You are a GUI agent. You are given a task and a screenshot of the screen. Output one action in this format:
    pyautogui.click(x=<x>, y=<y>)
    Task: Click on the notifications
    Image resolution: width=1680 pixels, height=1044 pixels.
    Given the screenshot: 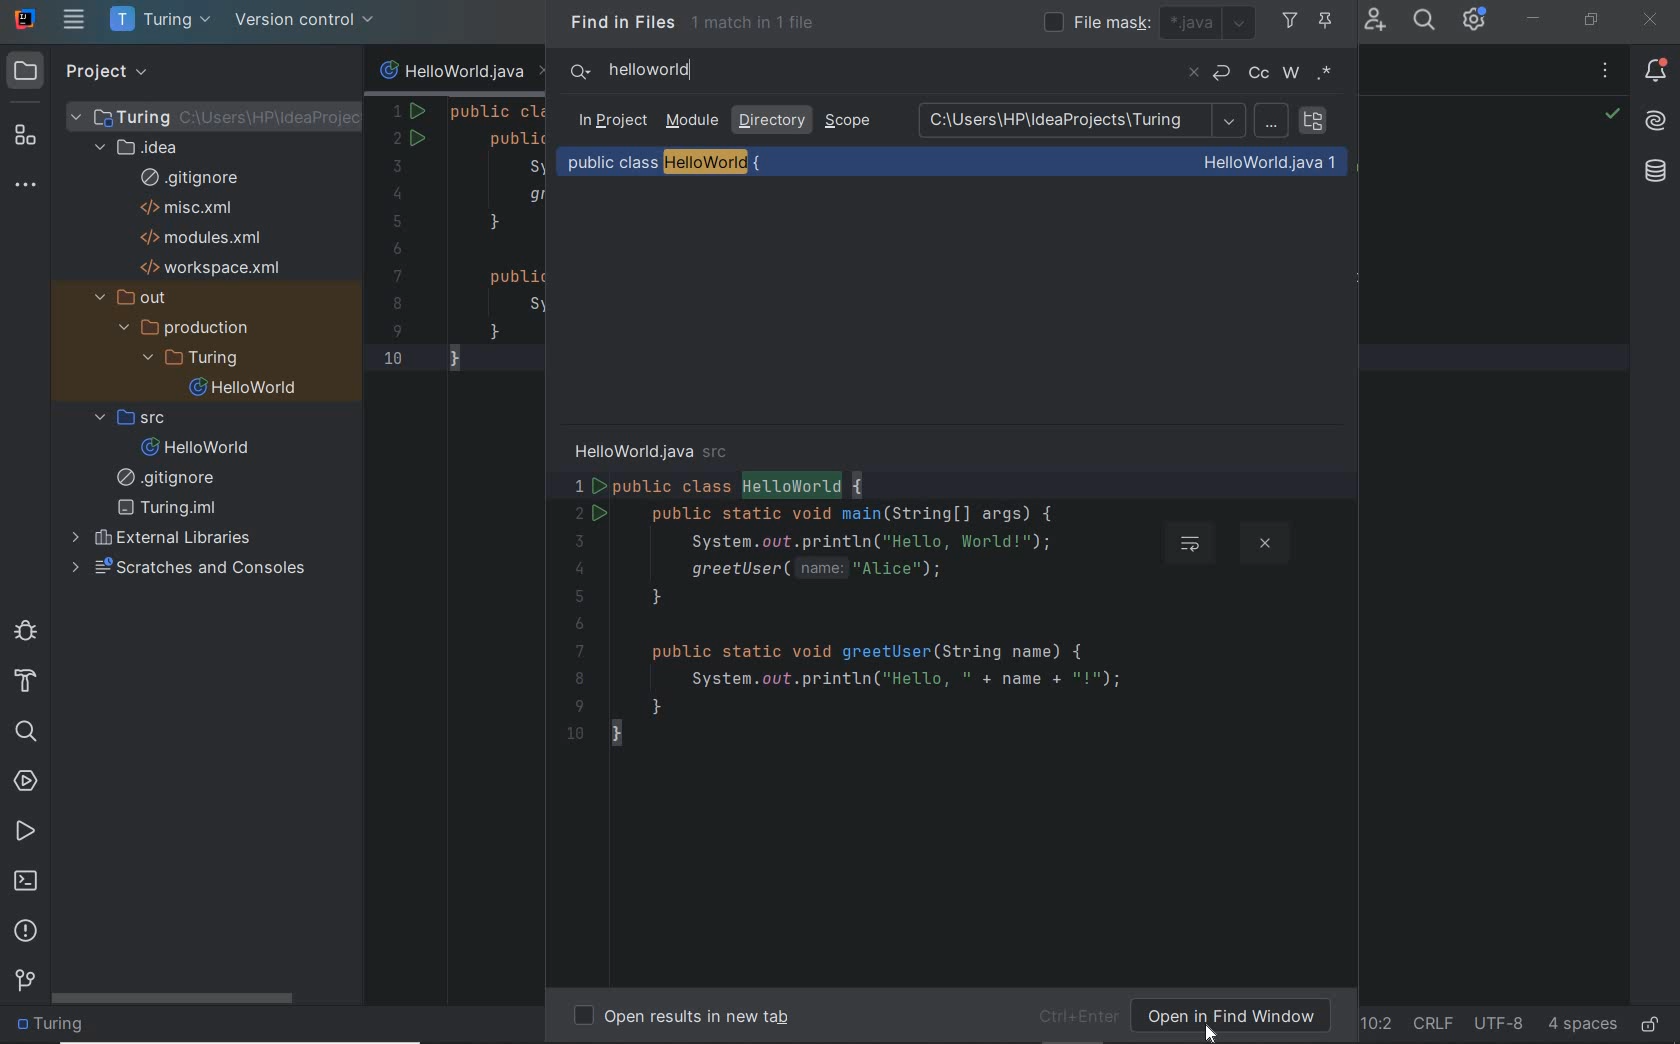 What is the action you would take?
    pyautogui.click(x=1655, y=70)
    